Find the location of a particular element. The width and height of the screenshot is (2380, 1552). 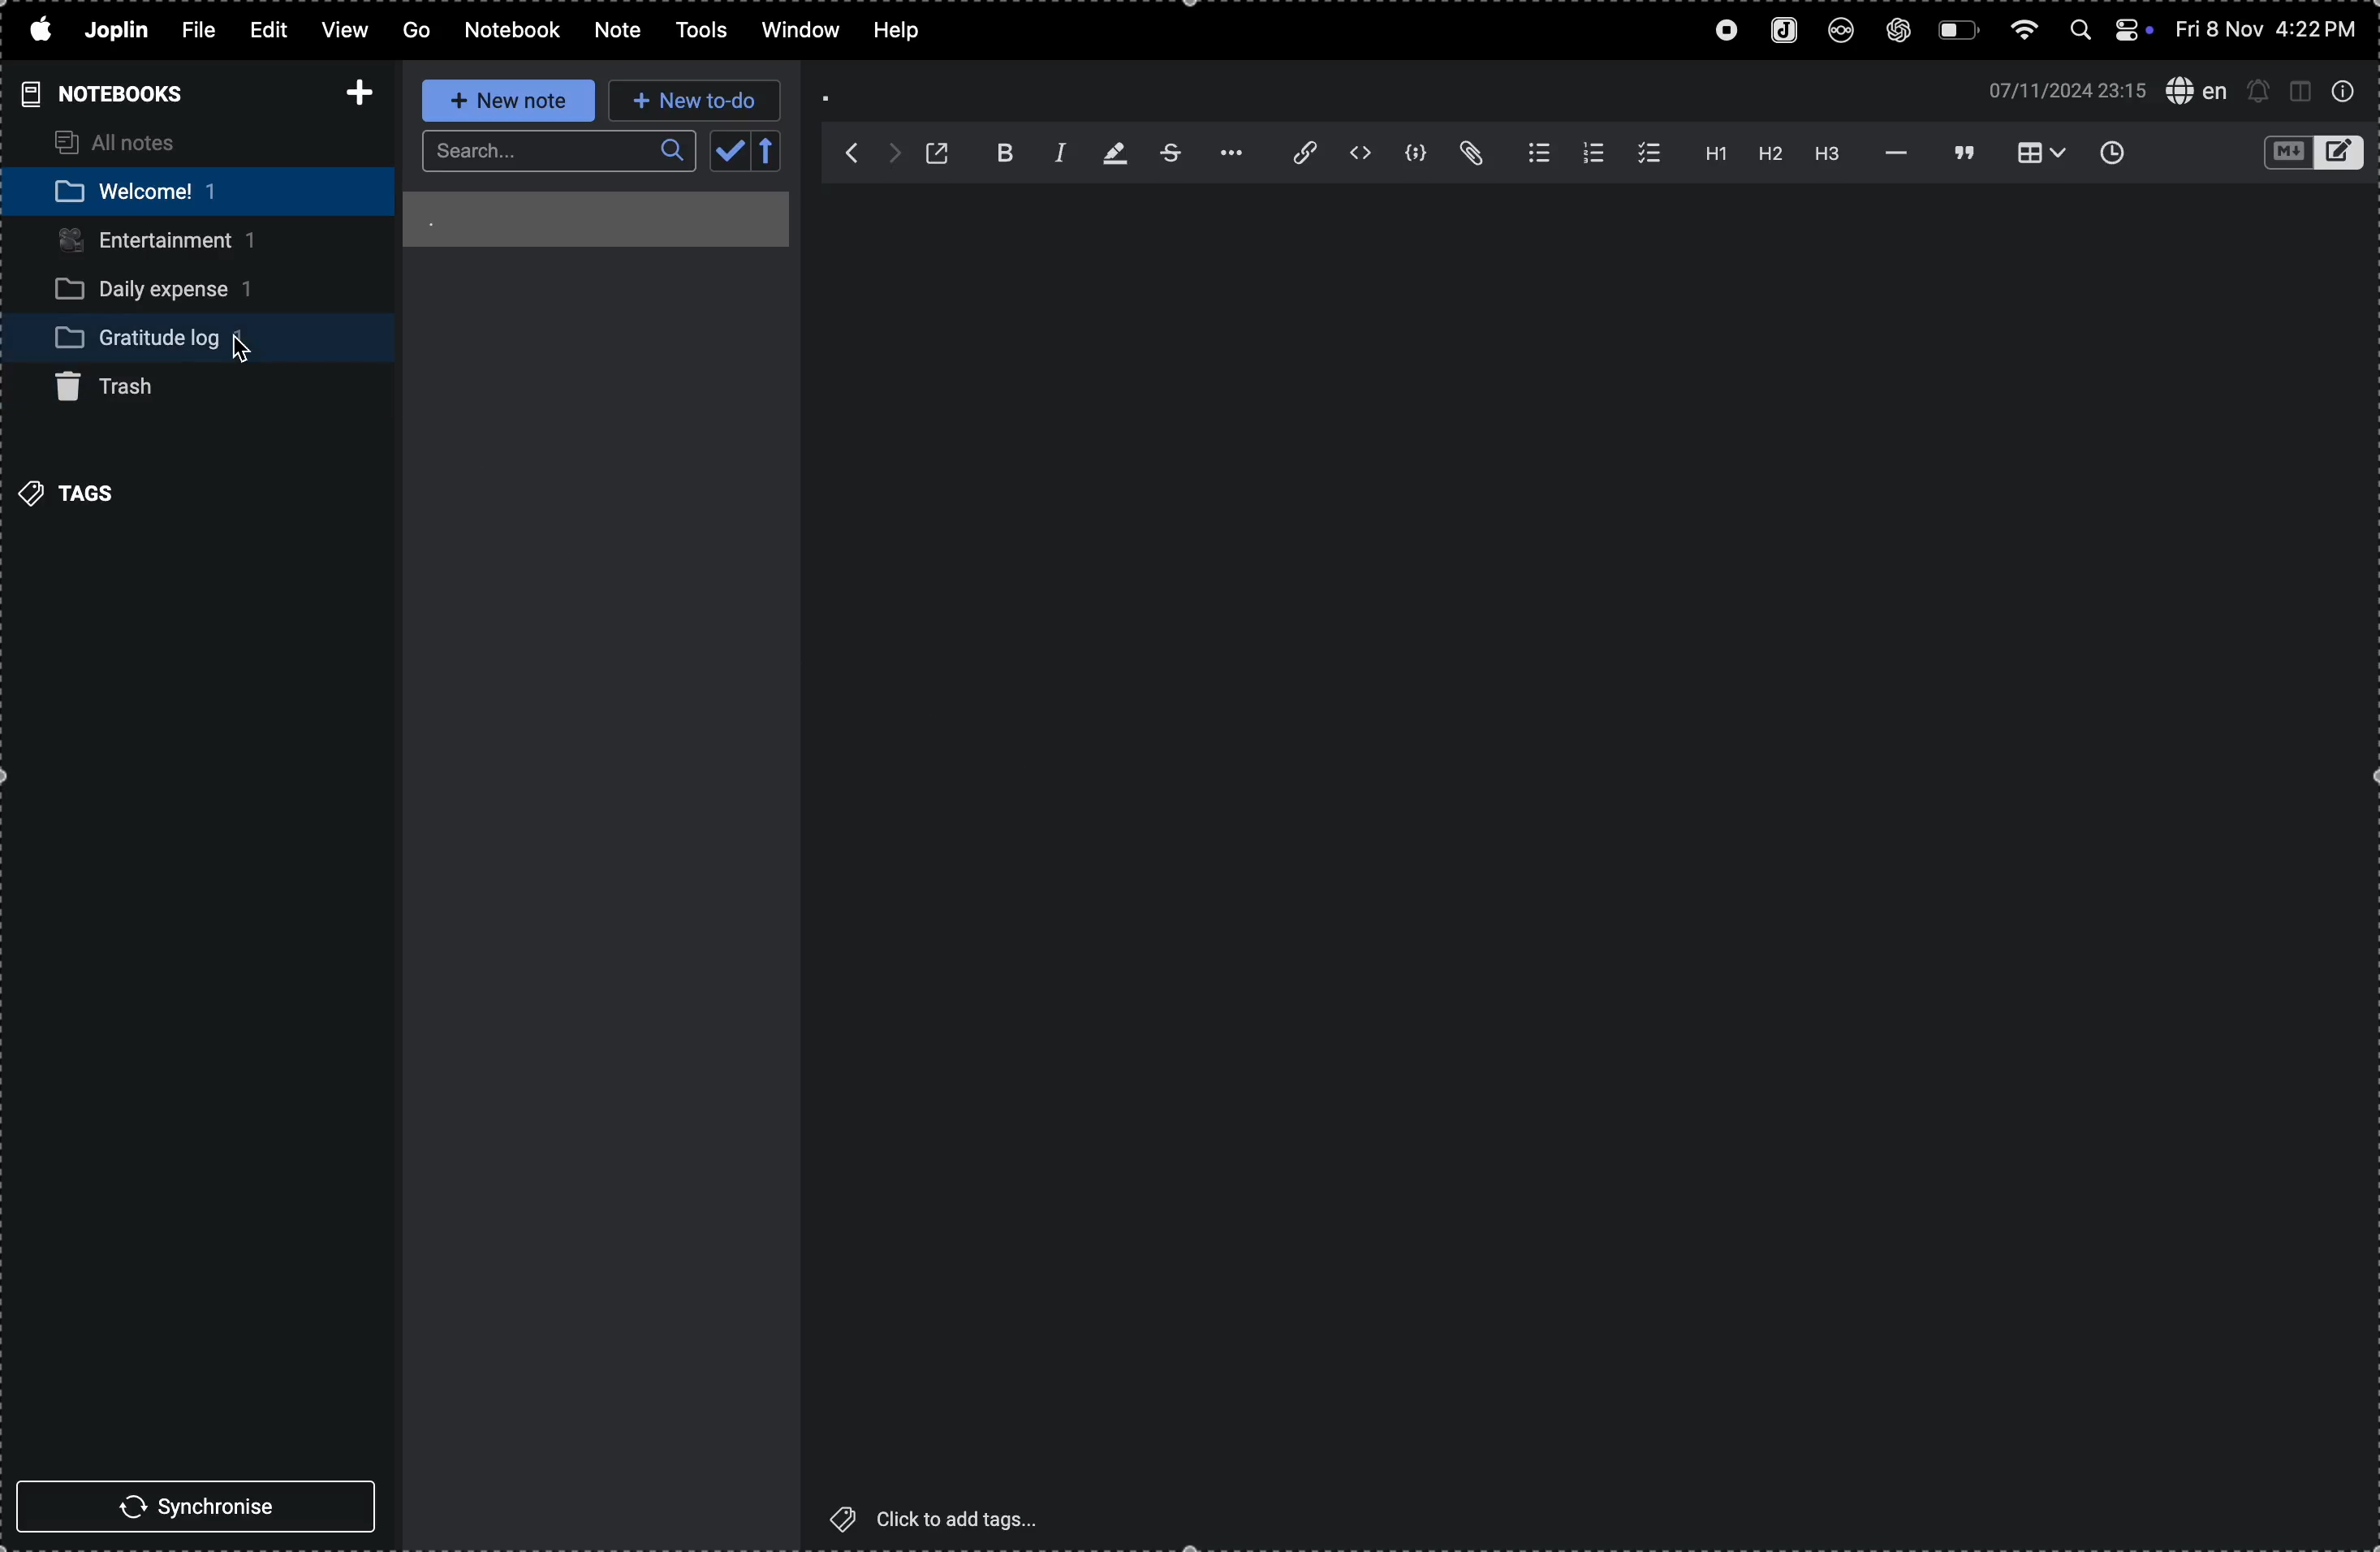

file is located at coordinates (197, 32).